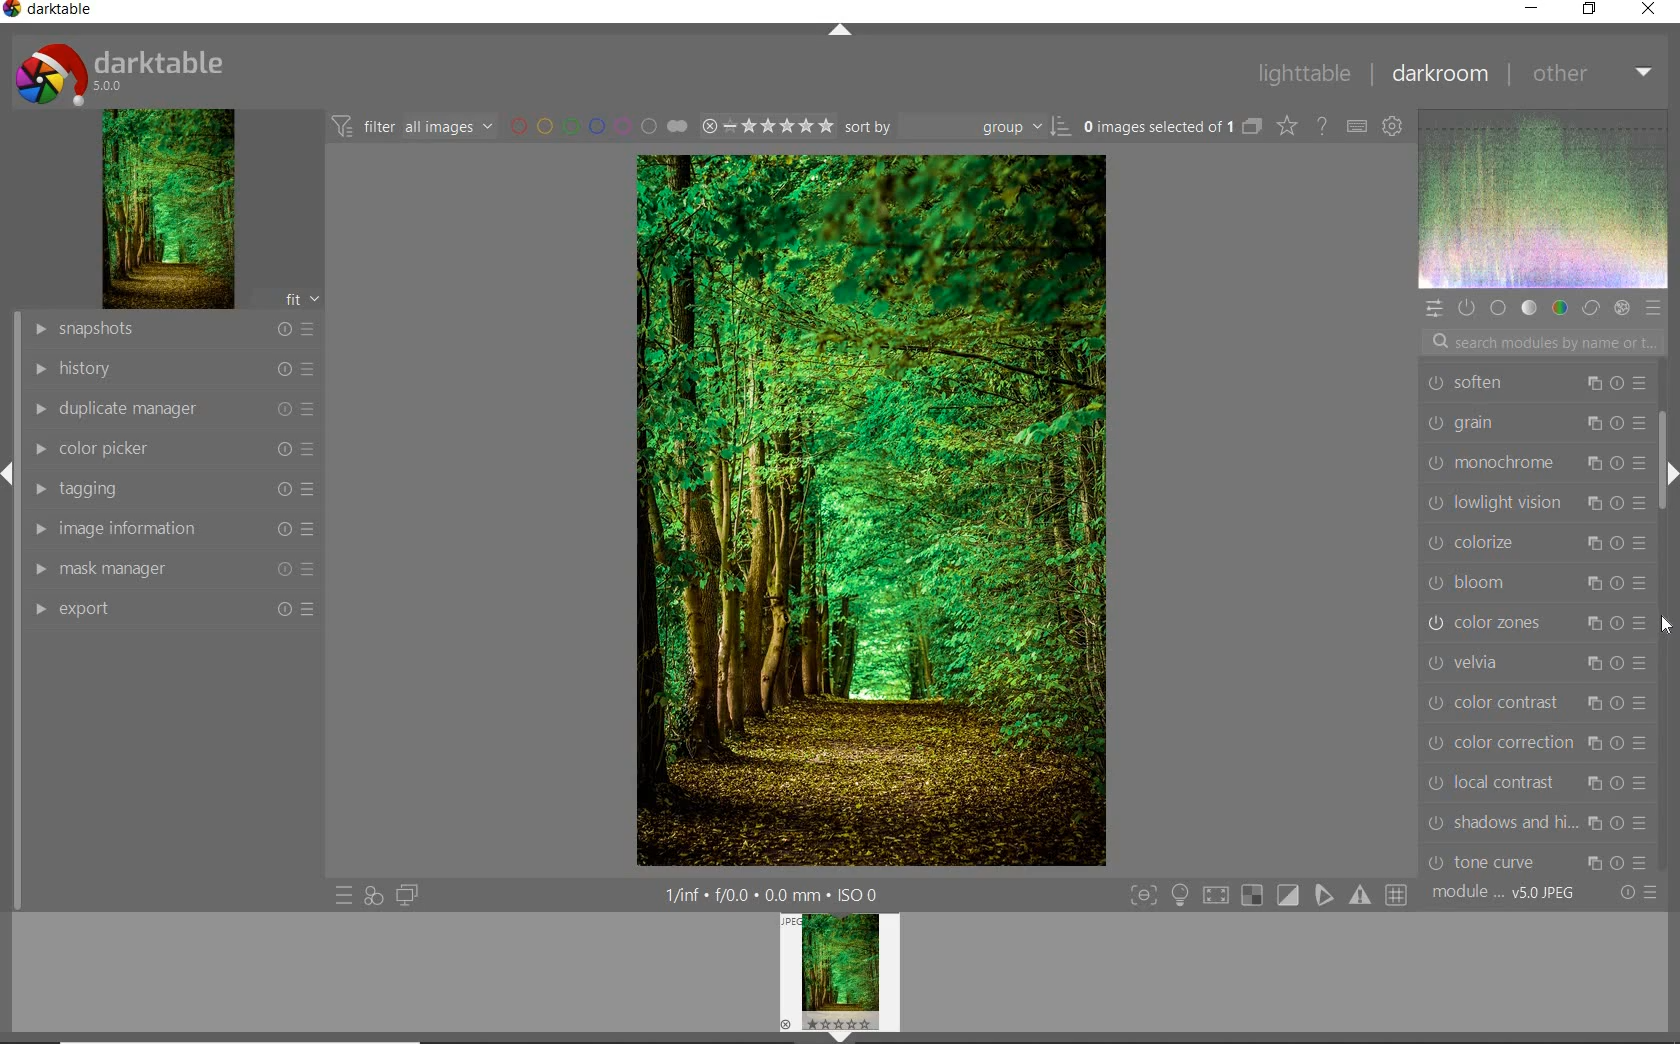 This screenshot has height=1044, width=1680. Describe the element at coordinates (1467, 307) in the screenshot. I see `SHOW ONLY ACTIVE MODULE` at that location.